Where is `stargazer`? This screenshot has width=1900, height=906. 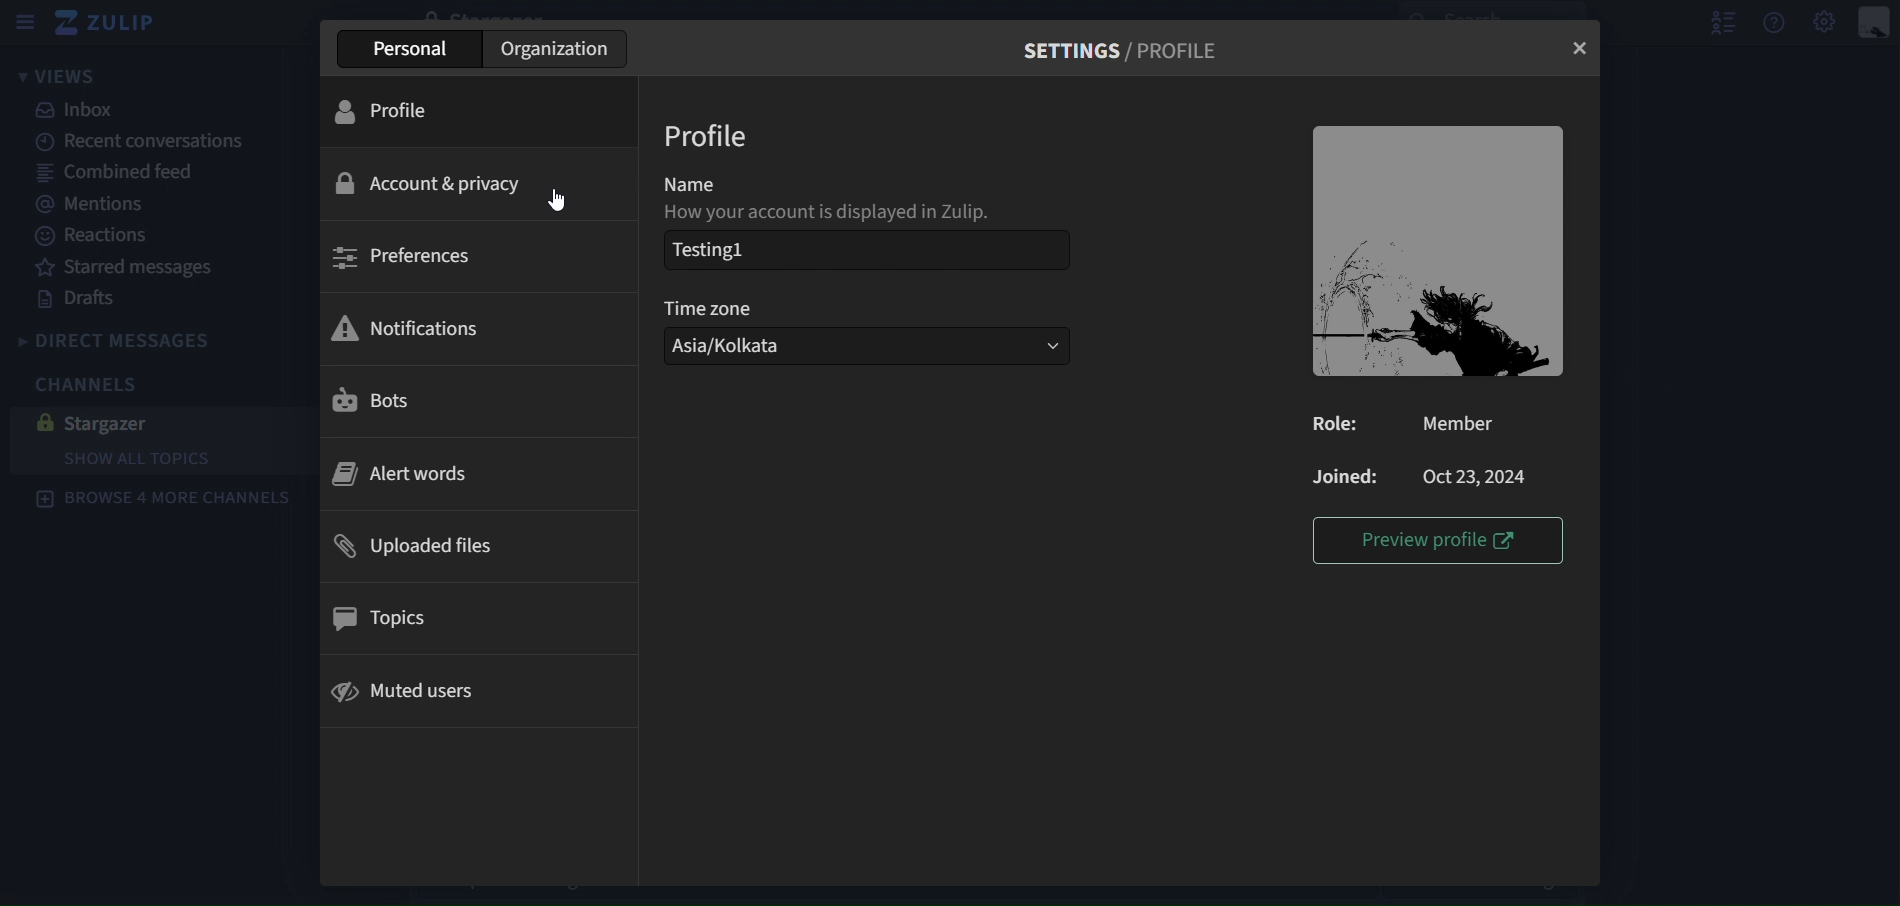
stargazer is located at coordinates (97, 426).